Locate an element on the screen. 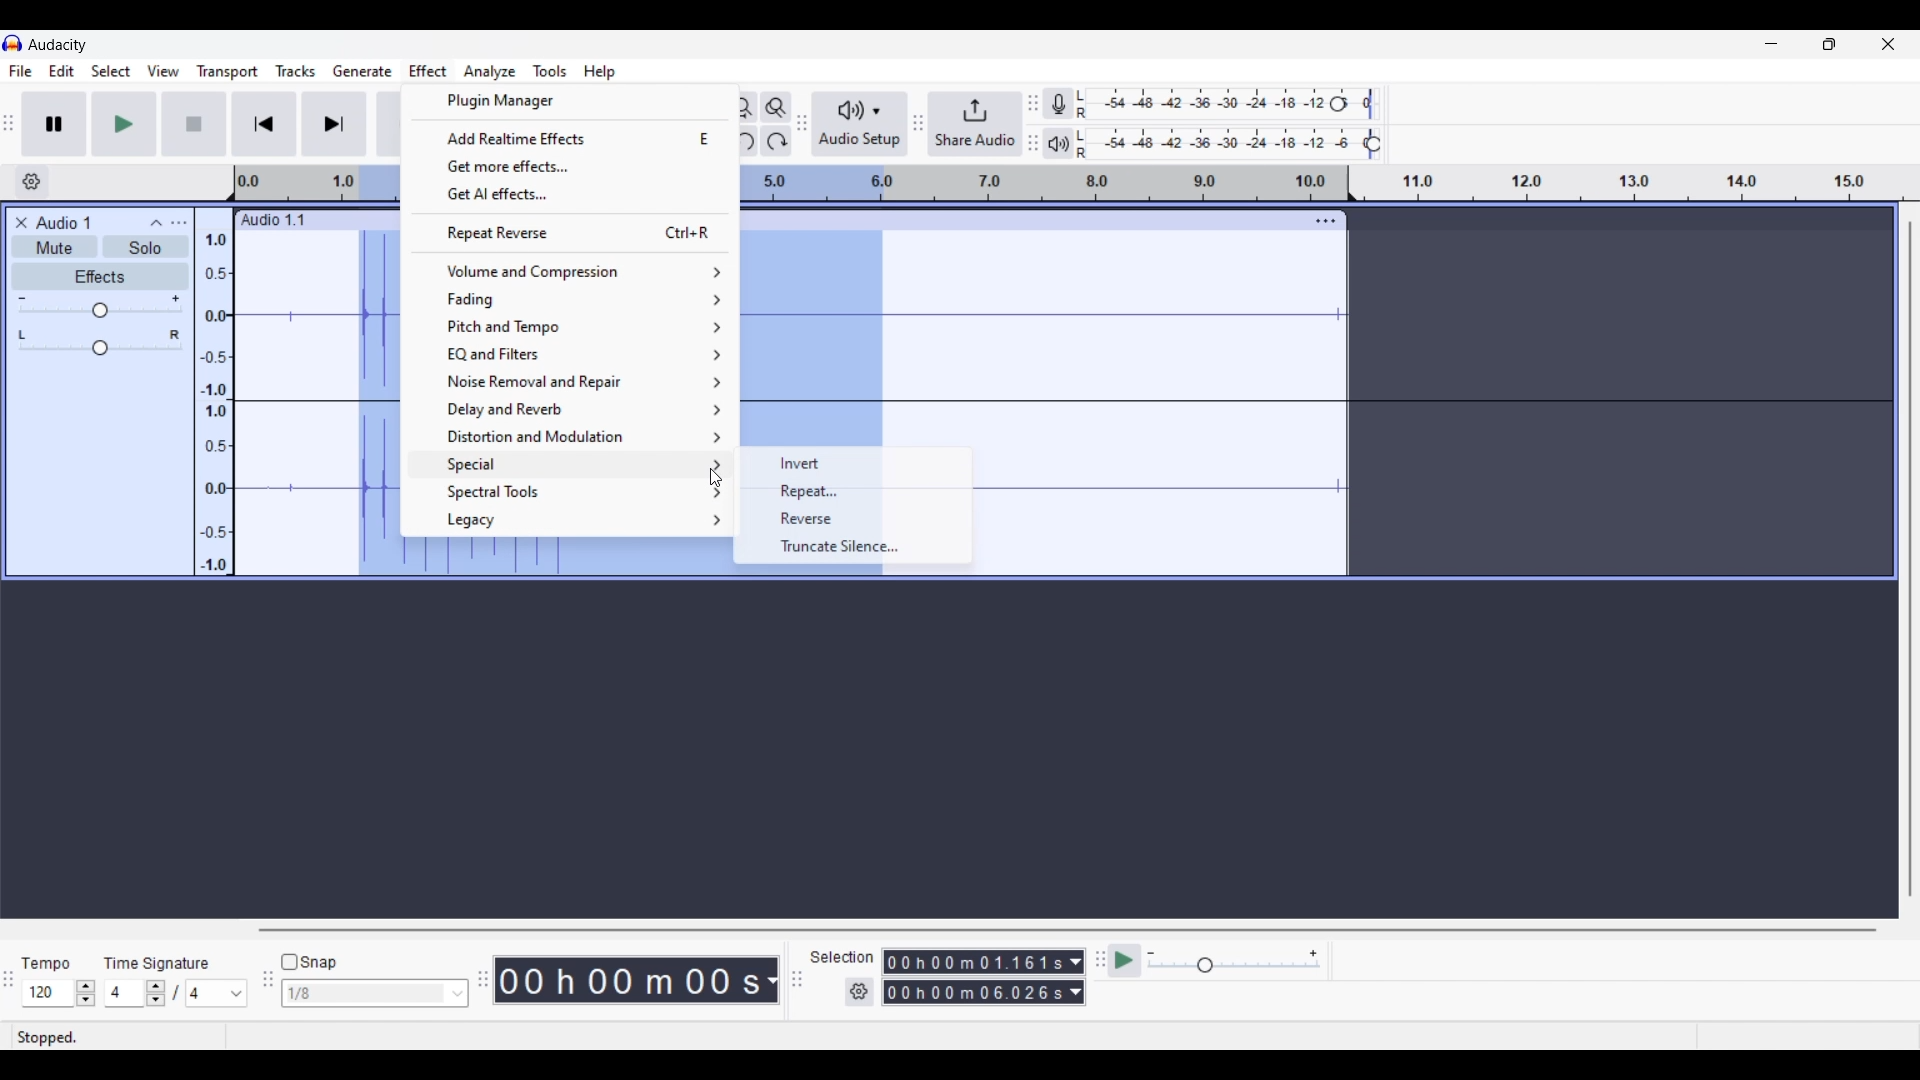  Play/Play once is located at coordinates (124, 123).